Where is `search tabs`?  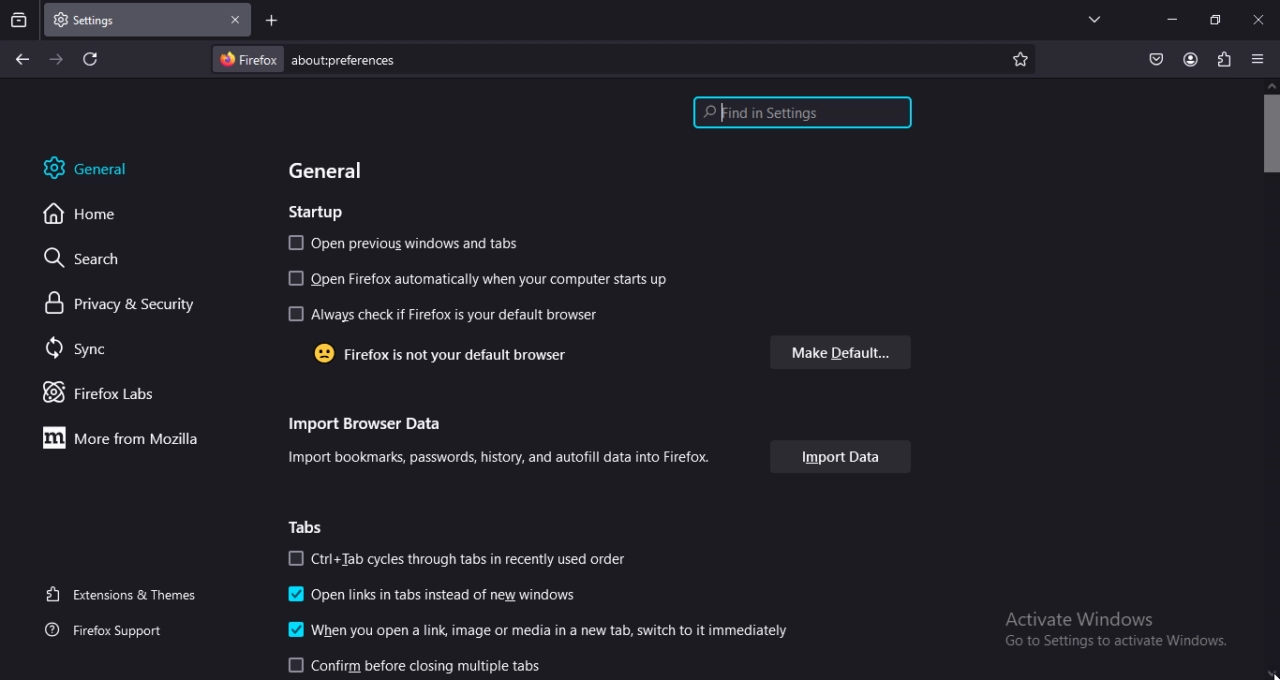
search tabs is located at coordinates (19, 19).